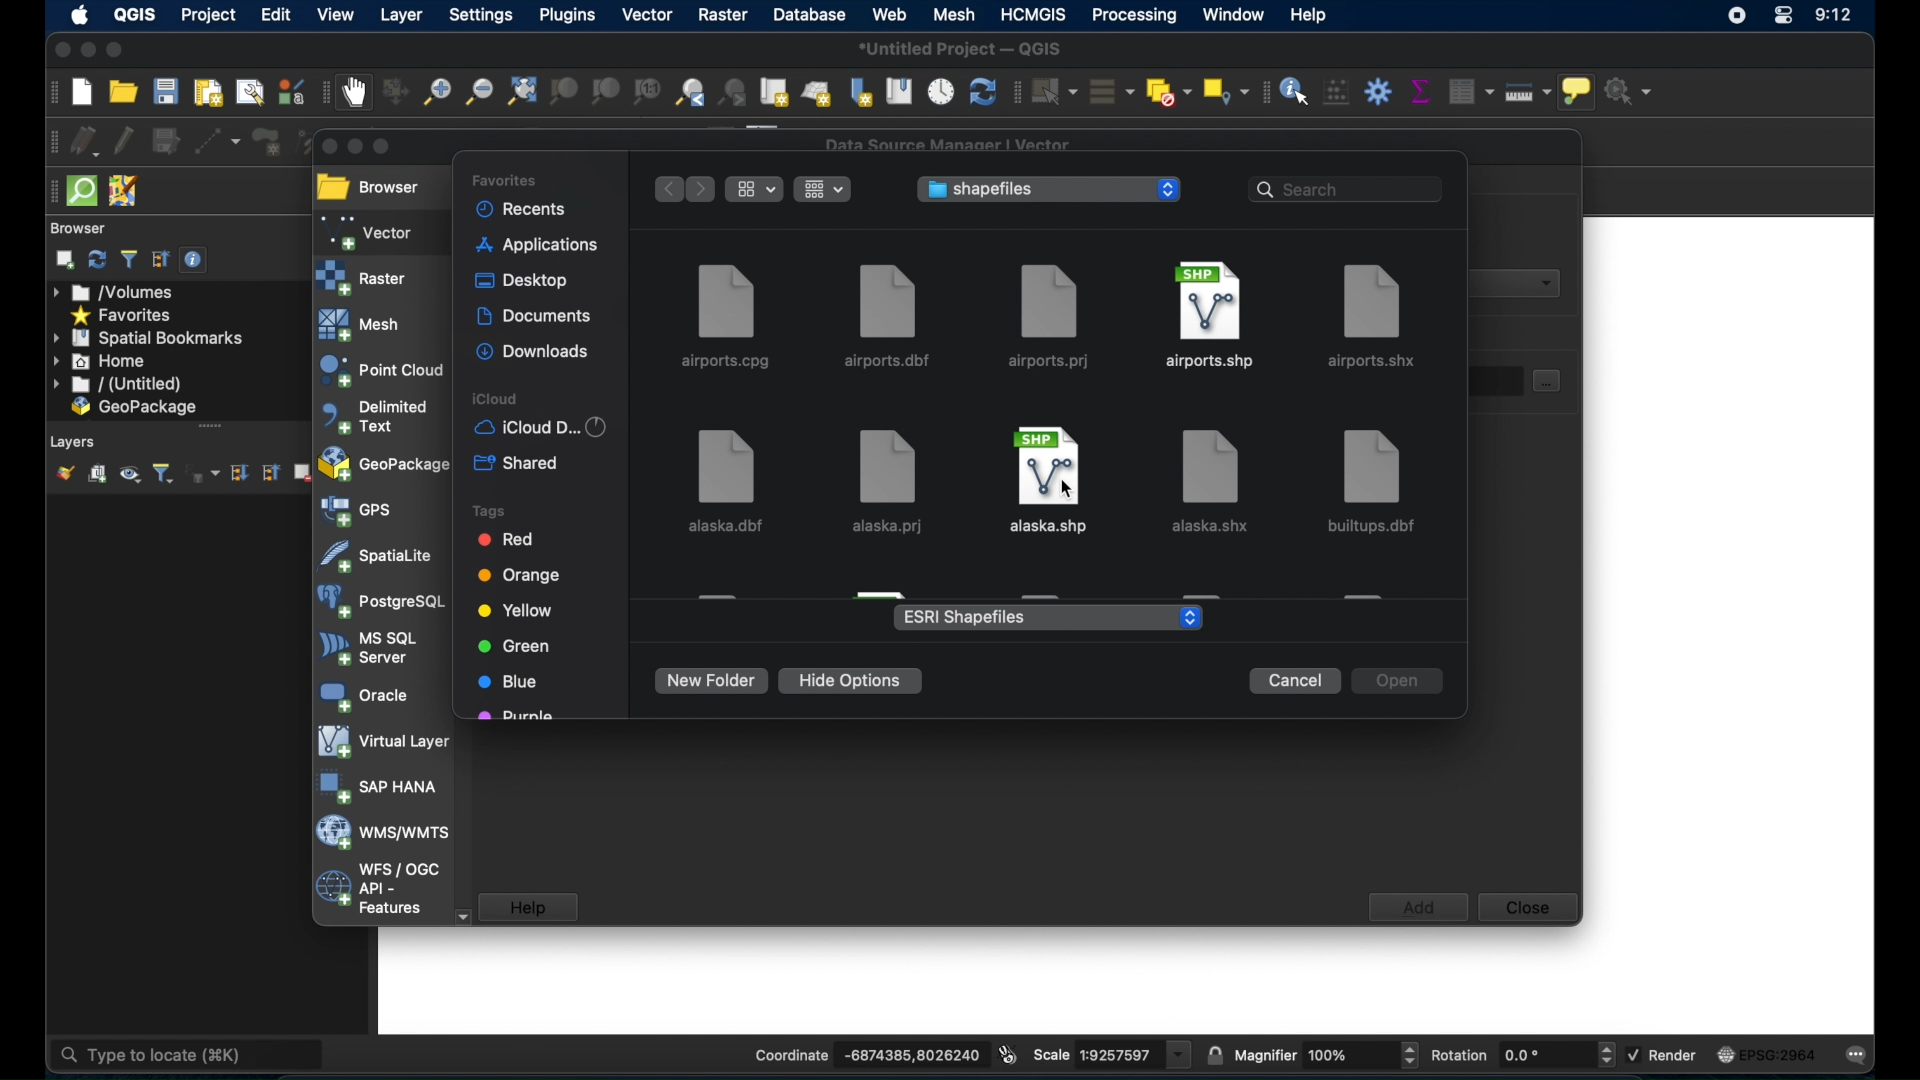 This screenshot has width=1920, height=1080. Describe the element at coordinates (82, 228) in the screenshot. I see `browser` at that location.